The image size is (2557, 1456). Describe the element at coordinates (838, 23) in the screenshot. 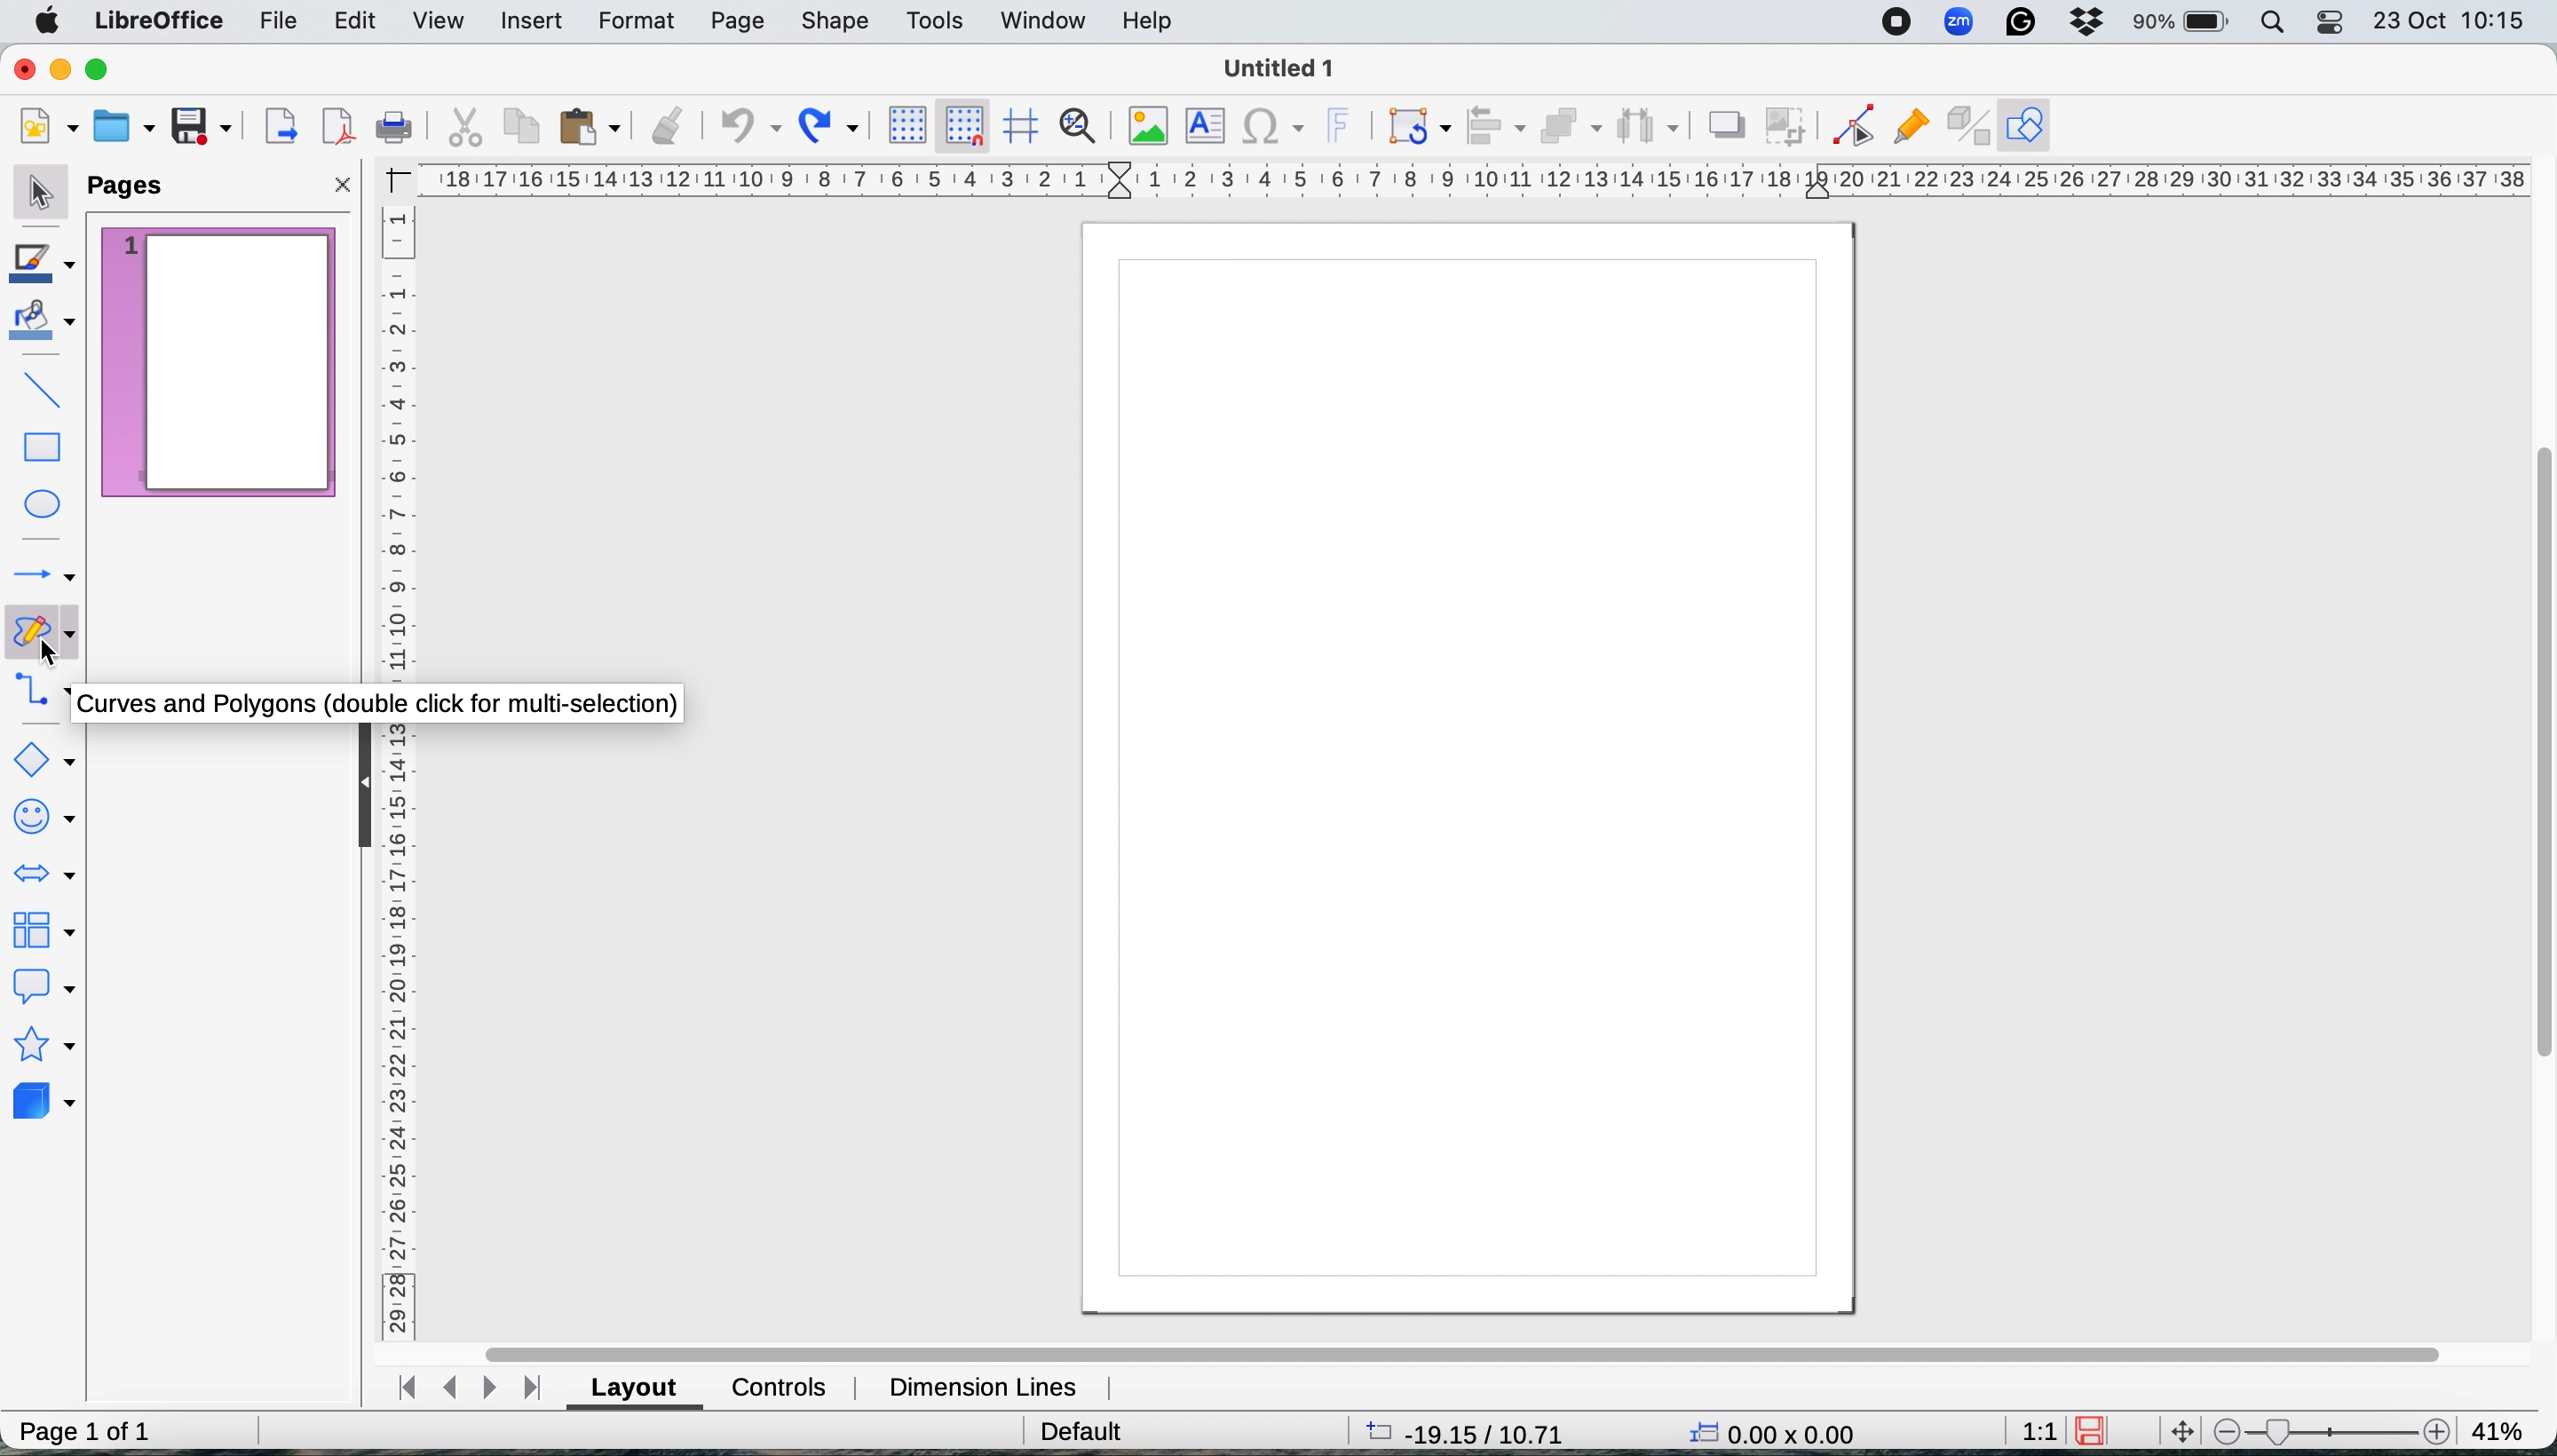

I see `shape` at that location.